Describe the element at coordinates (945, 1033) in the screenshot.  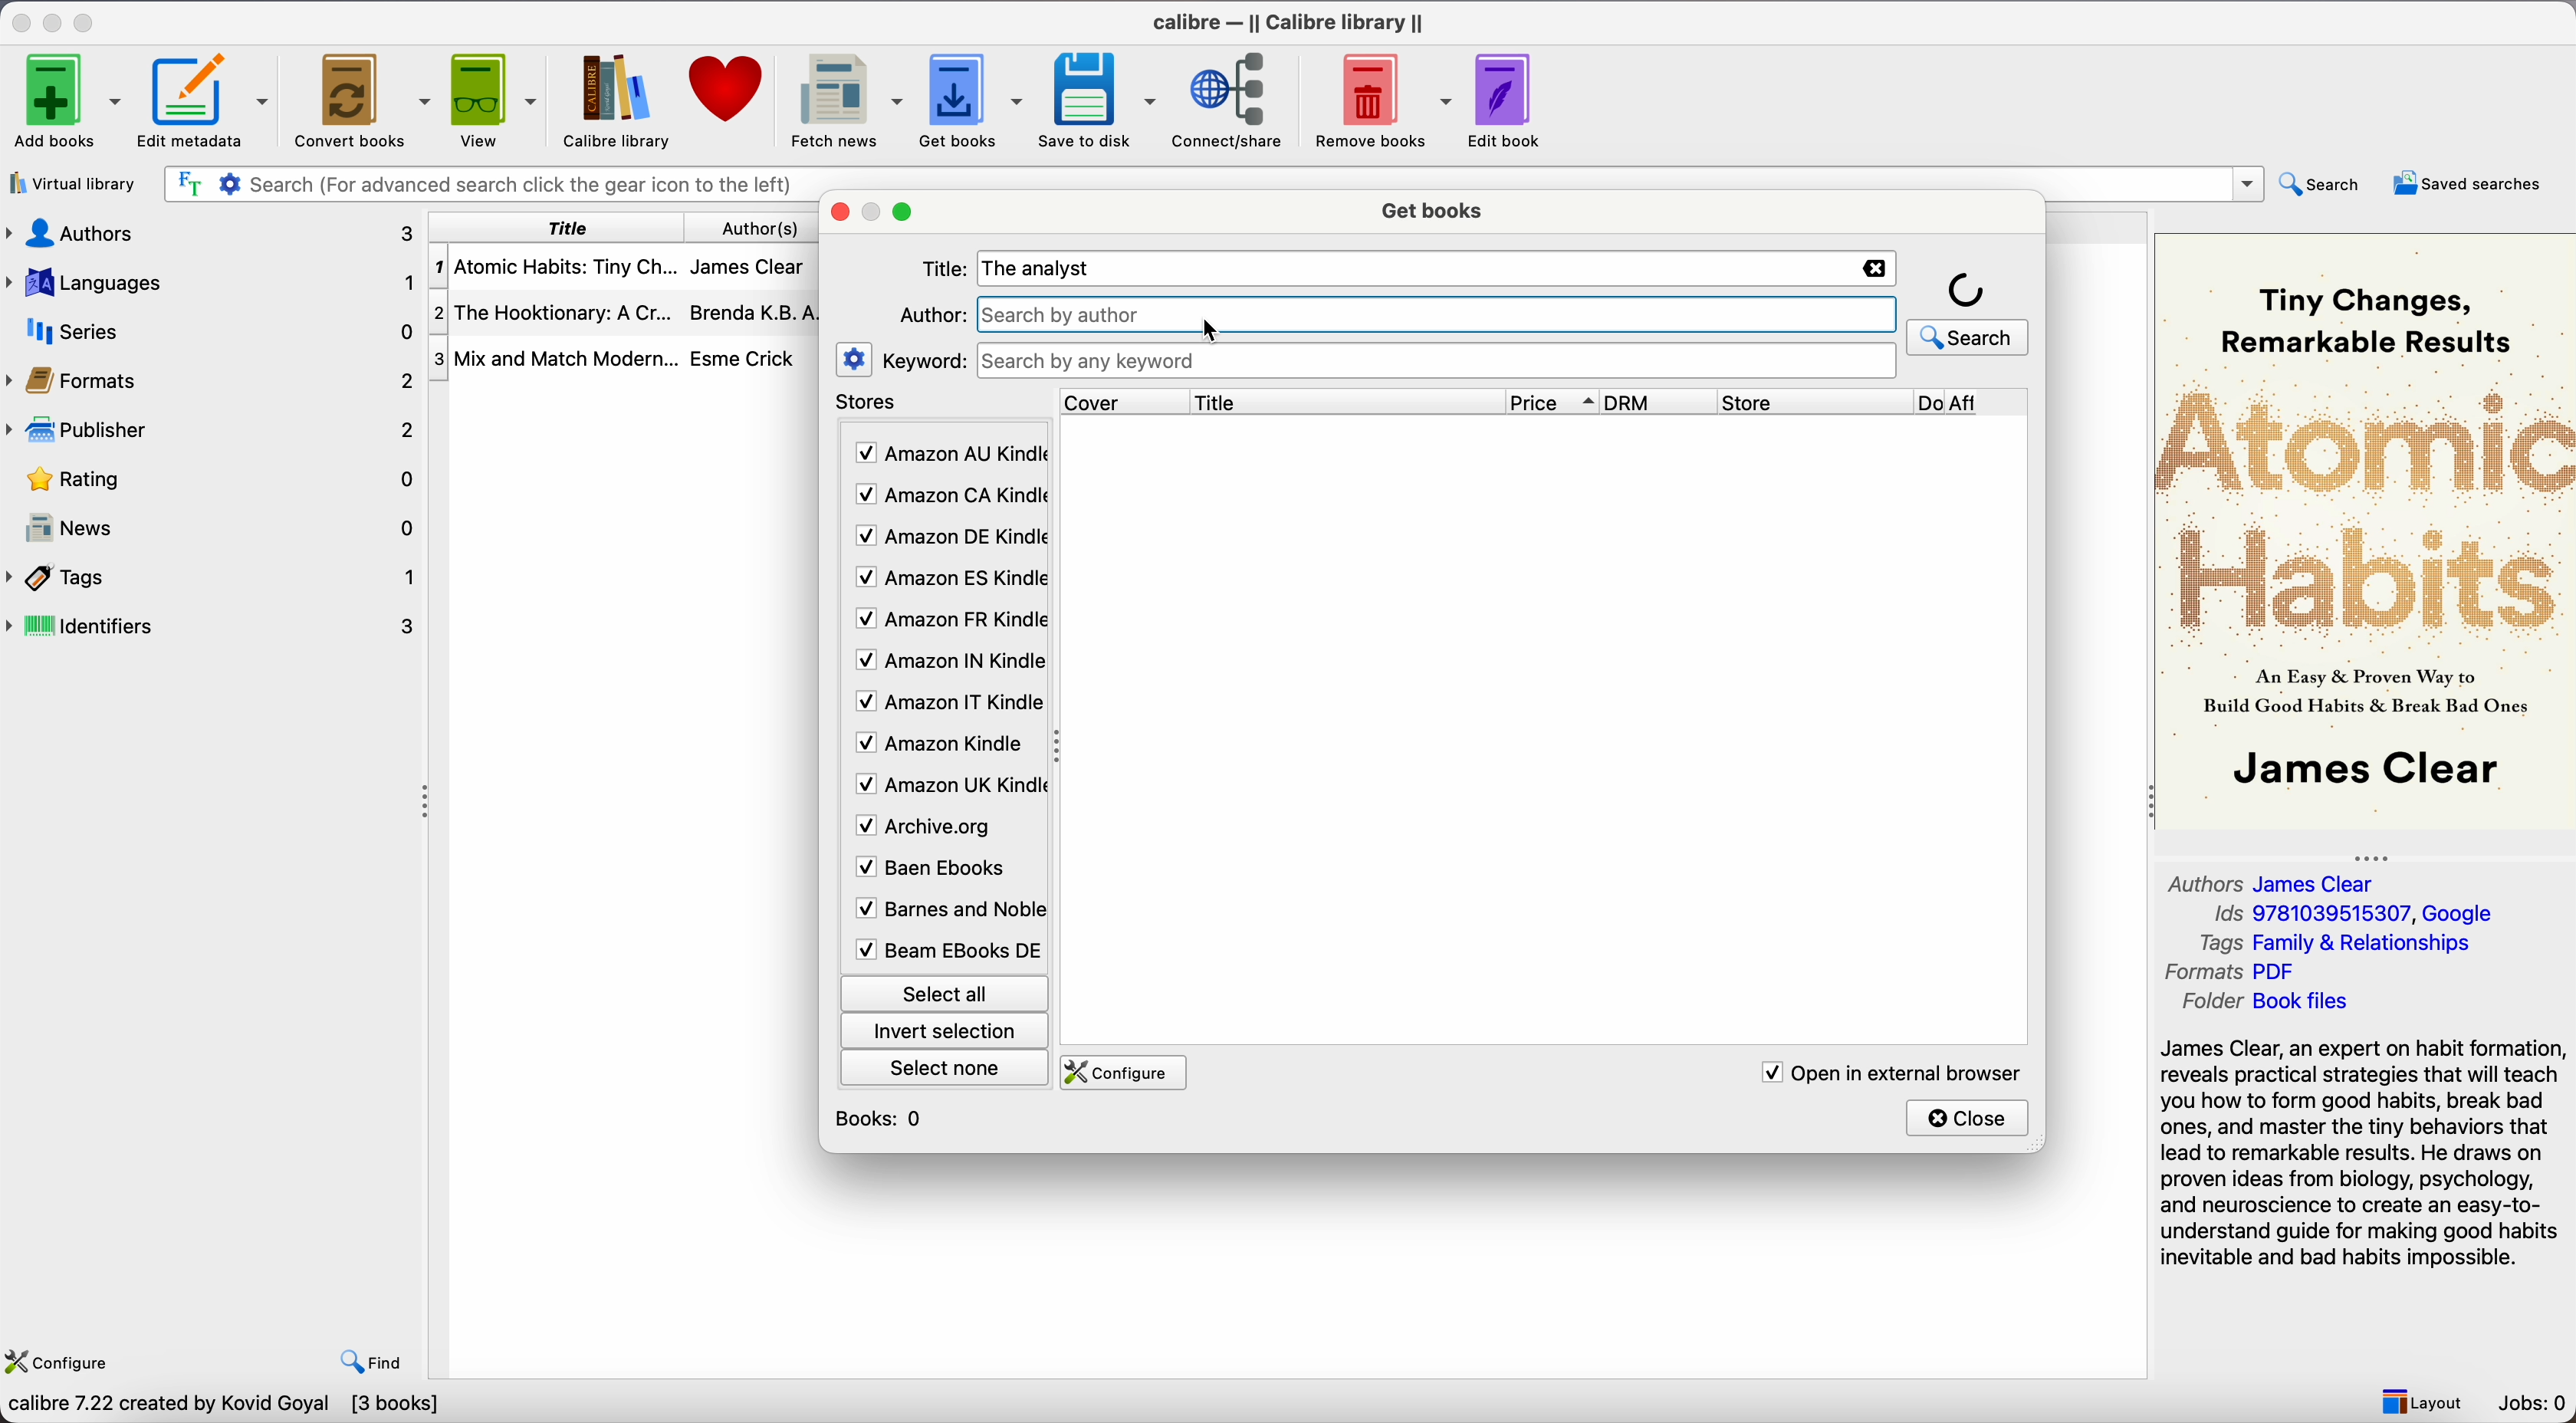
I see `invert selection` at that location.